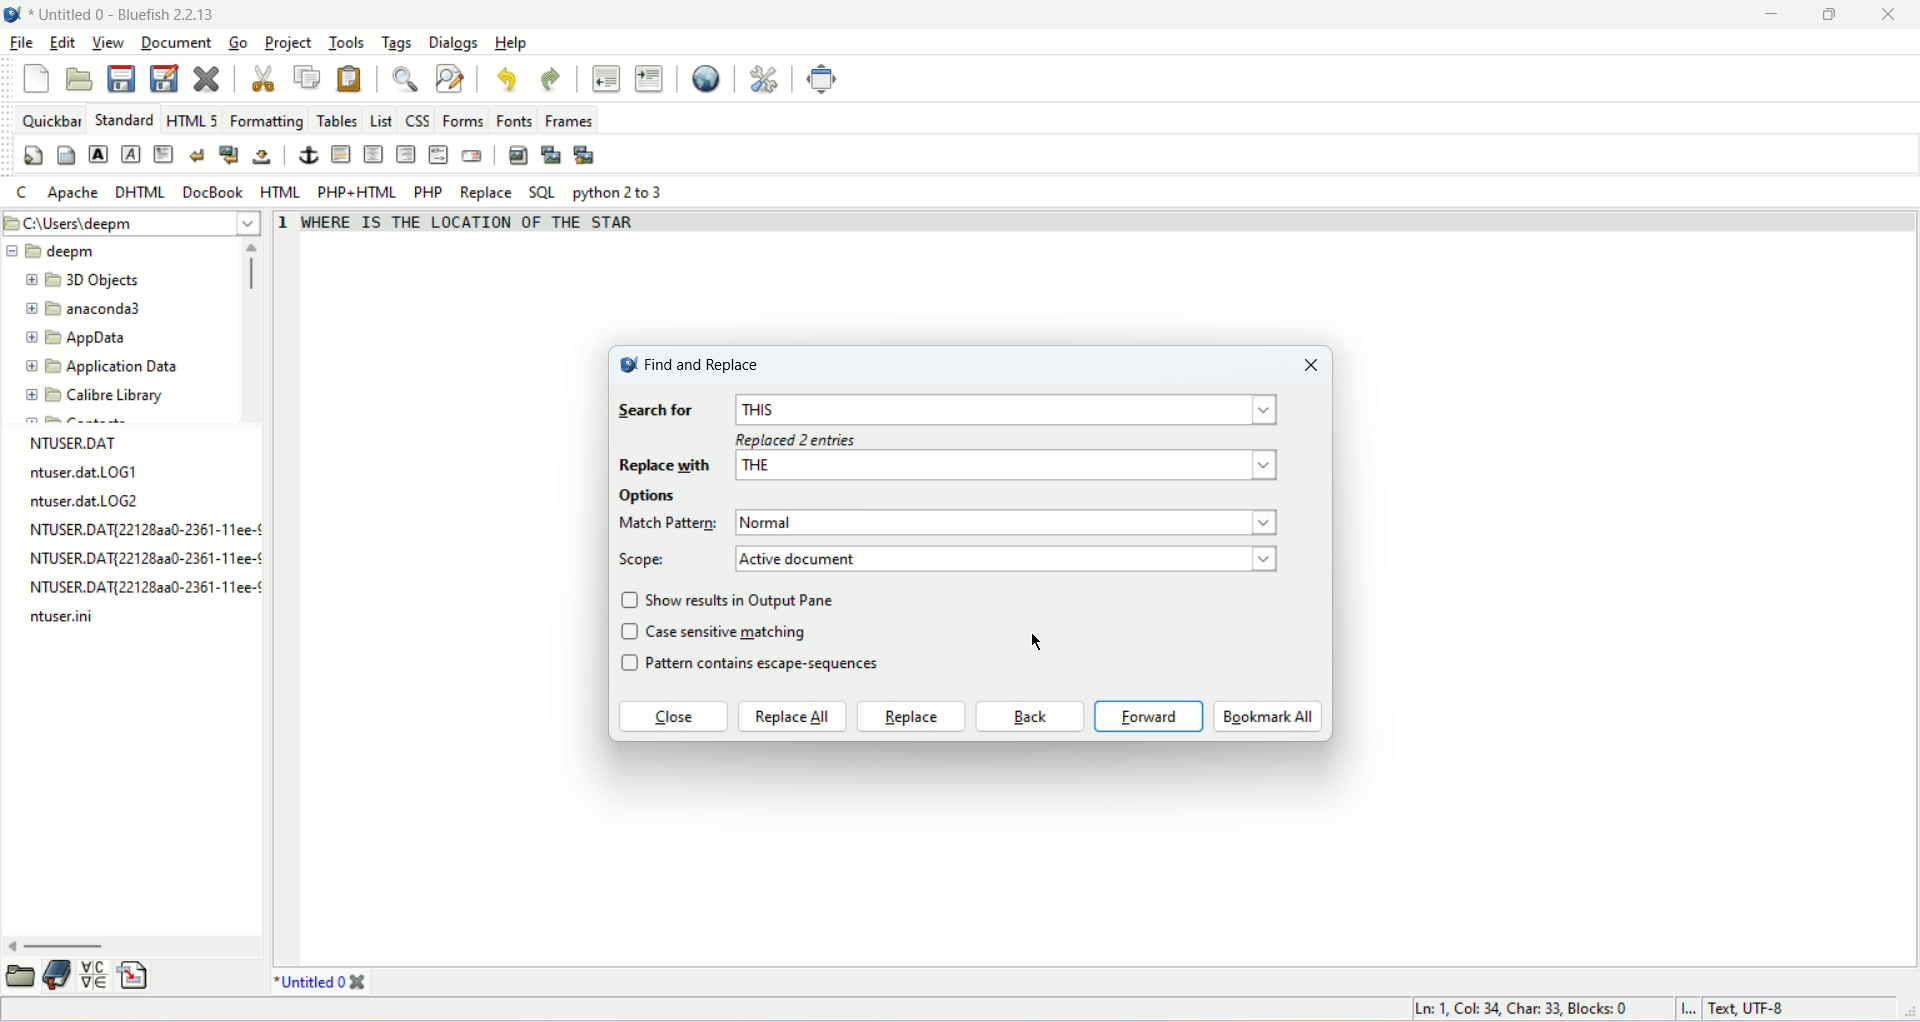 This screenshot has width=1920, height=1022. I want to click on show results in Output pane, so click(745, 599).